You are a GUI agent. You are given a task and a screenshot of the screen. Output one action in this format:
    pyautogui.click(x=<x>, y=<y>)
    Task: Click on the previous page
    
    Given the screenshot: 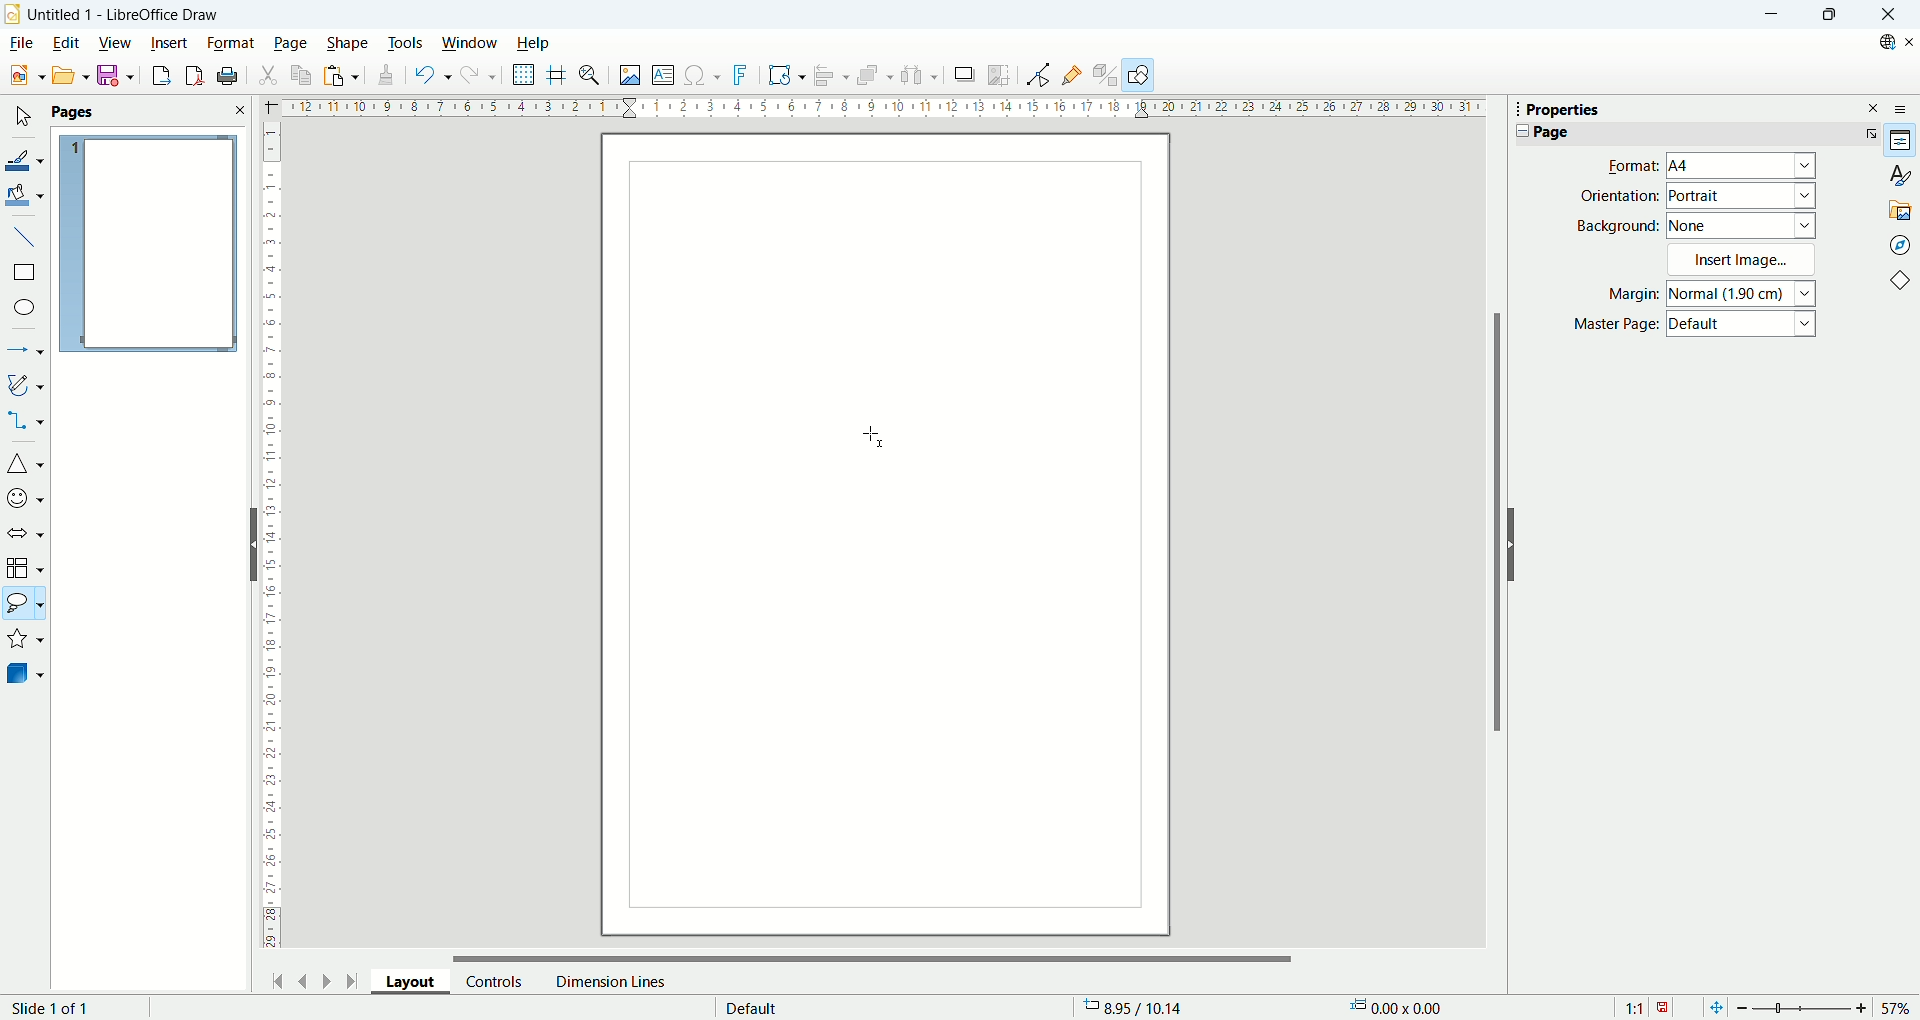 What is the action you would take?
    pyautogui.click(x=305, y=979)
    